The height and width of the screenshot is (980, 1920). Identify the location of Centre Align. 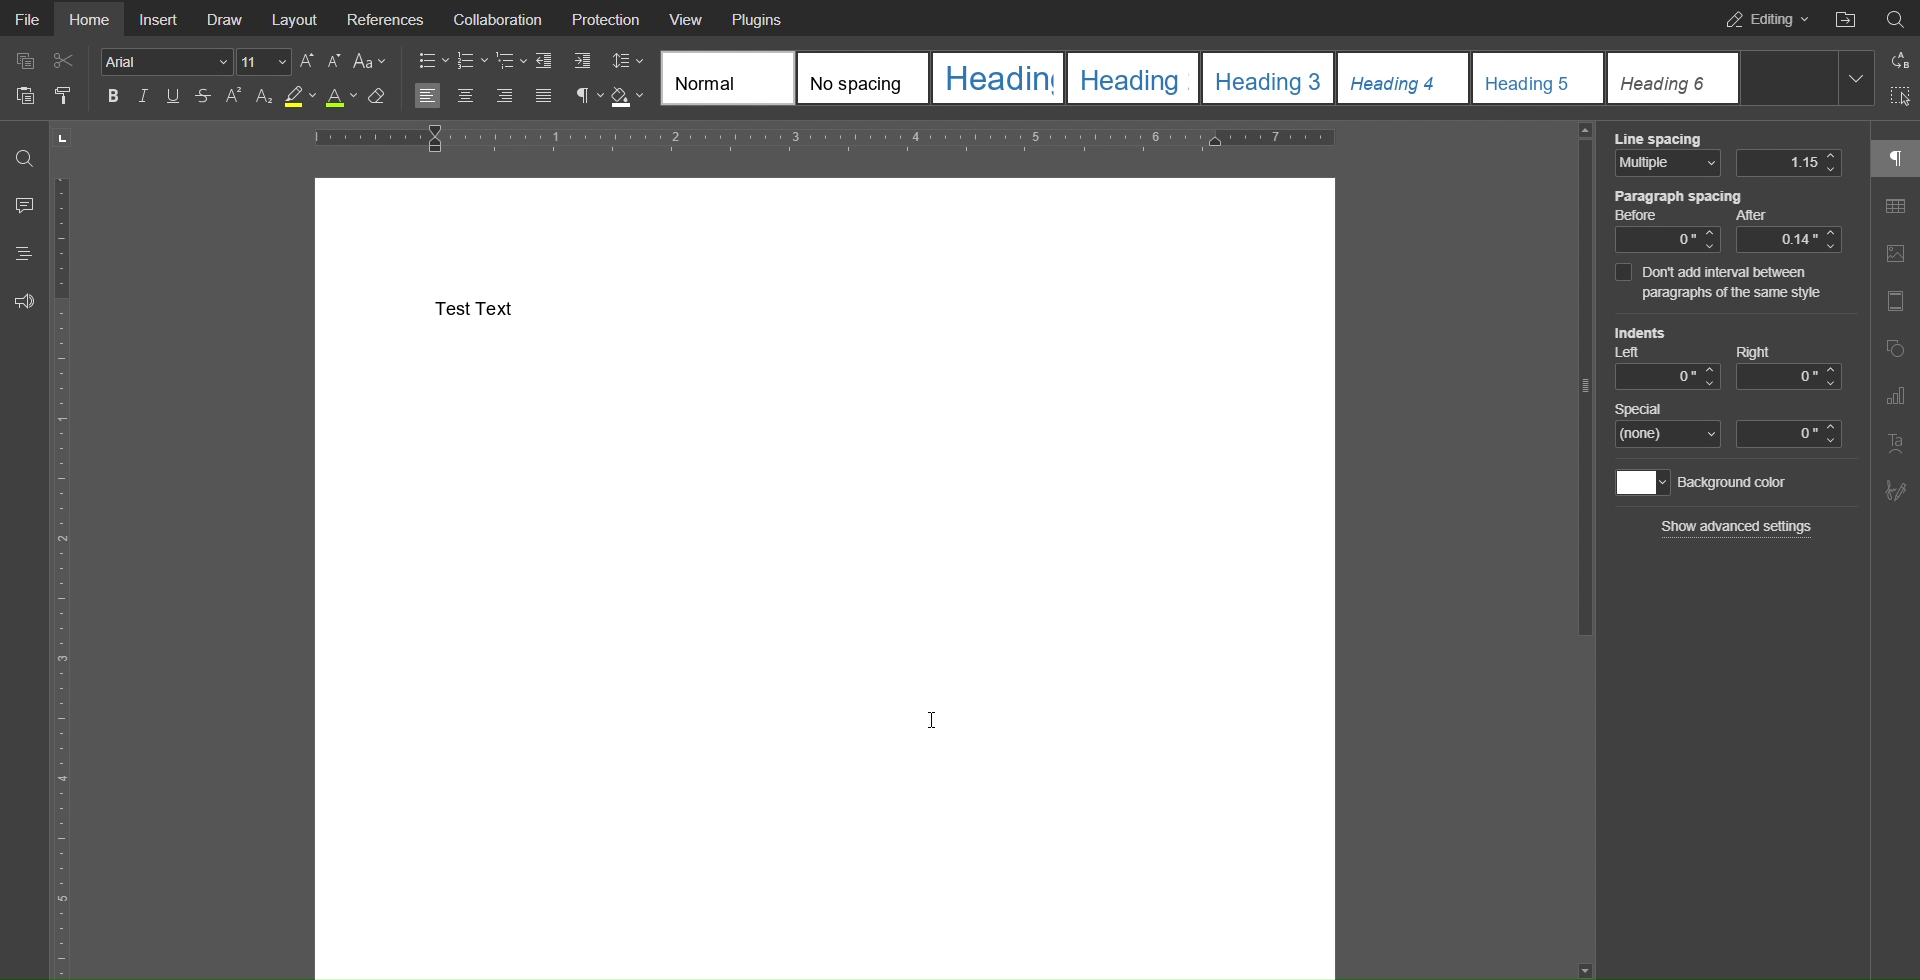
(468, 97).